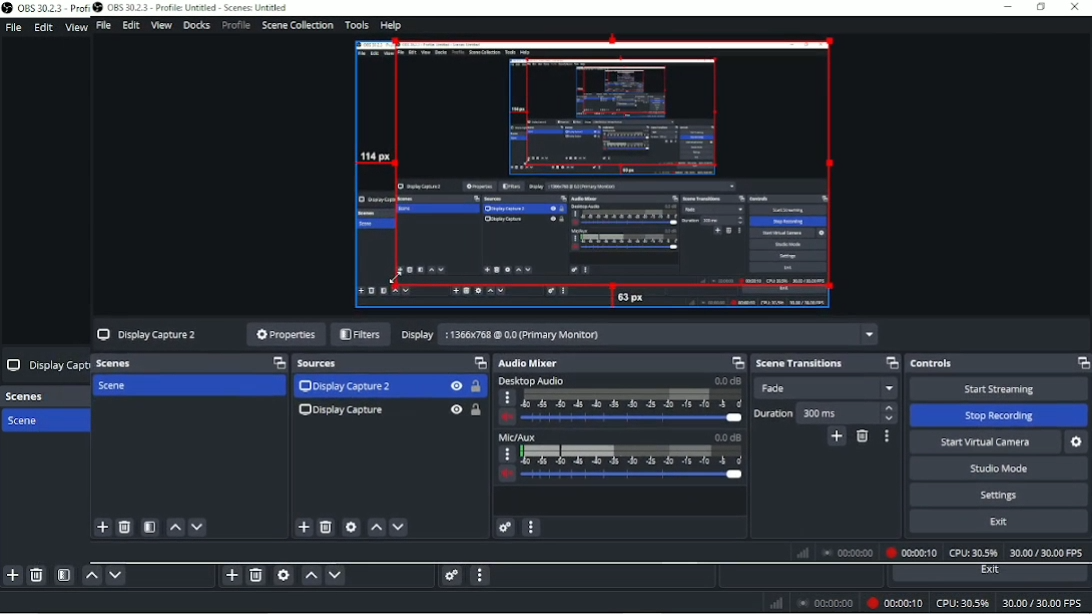 This screenshot has width=1092, height=614. What do you see at coordinates (813, 413) in the screenshot?
I see `Duration 300 ms` at bounding box center [813, 413].